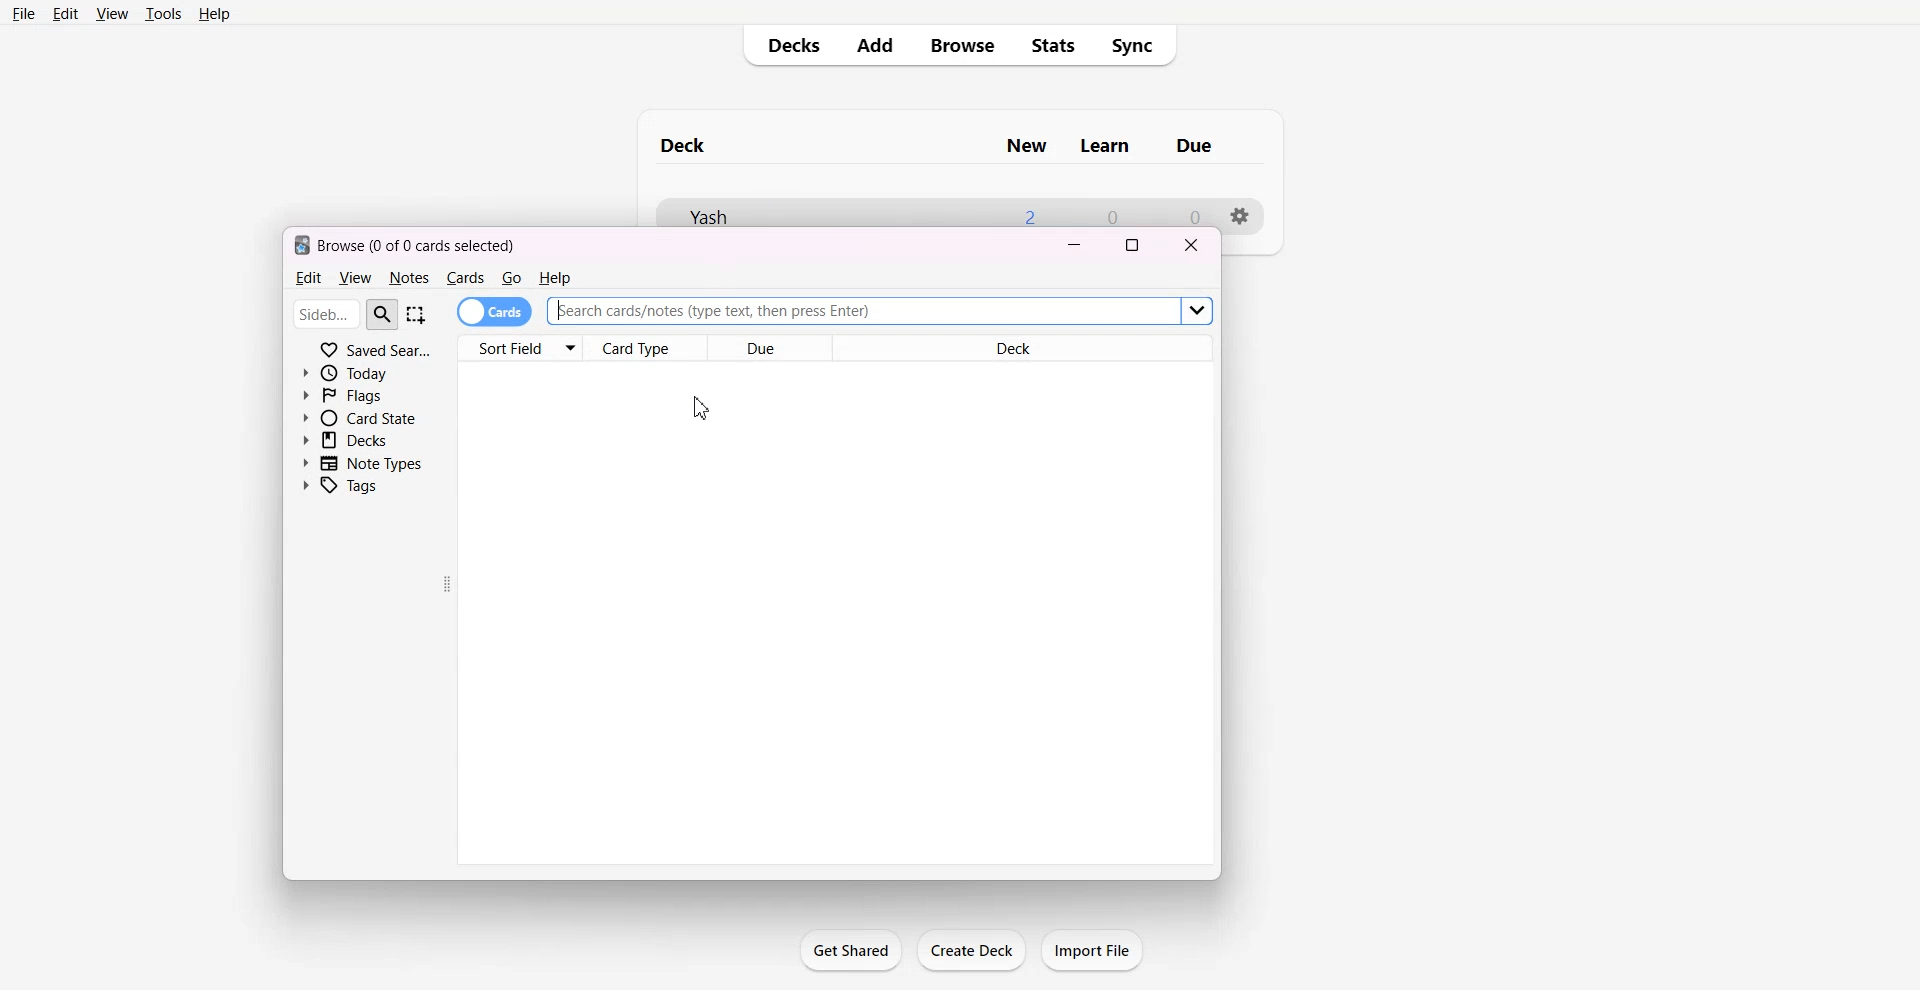  What do you see at coordinates (1052, 46) in the screenshot?
I see `Stats` at bounding box center [1052, 46].